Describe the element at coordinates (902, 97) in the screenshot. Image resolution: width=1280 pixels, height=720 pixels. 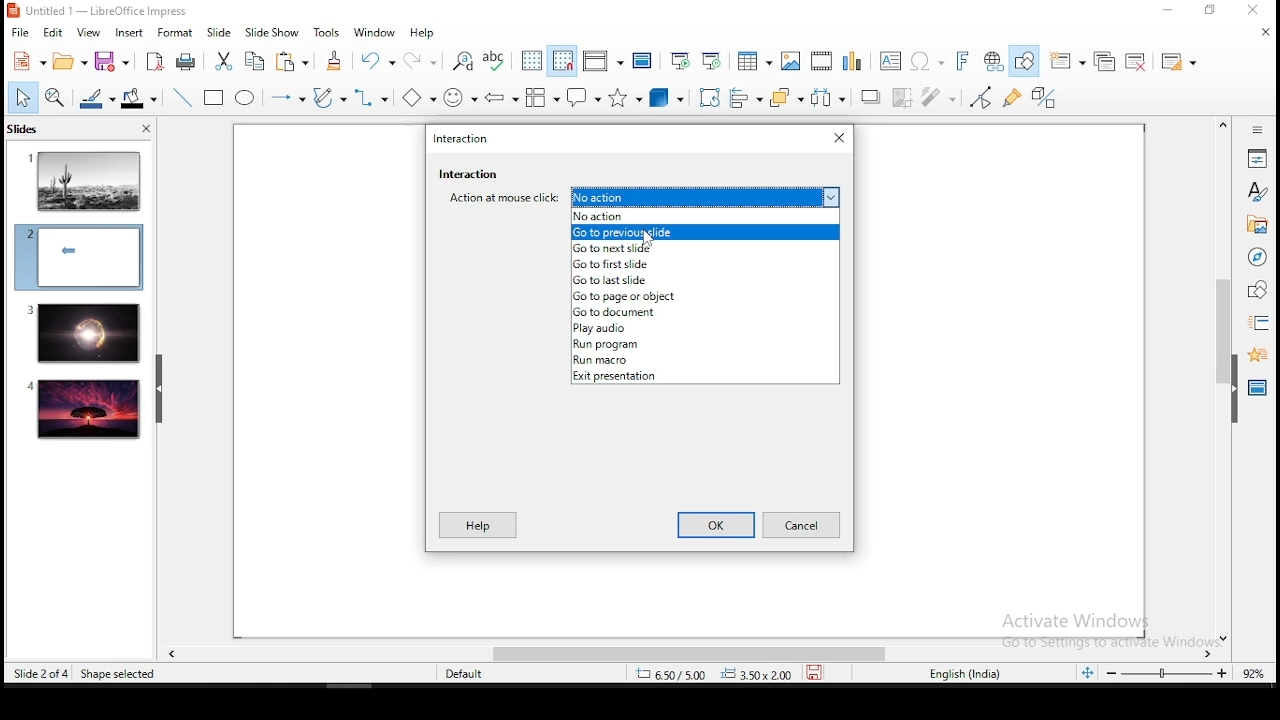
I see `crop image` at that location.